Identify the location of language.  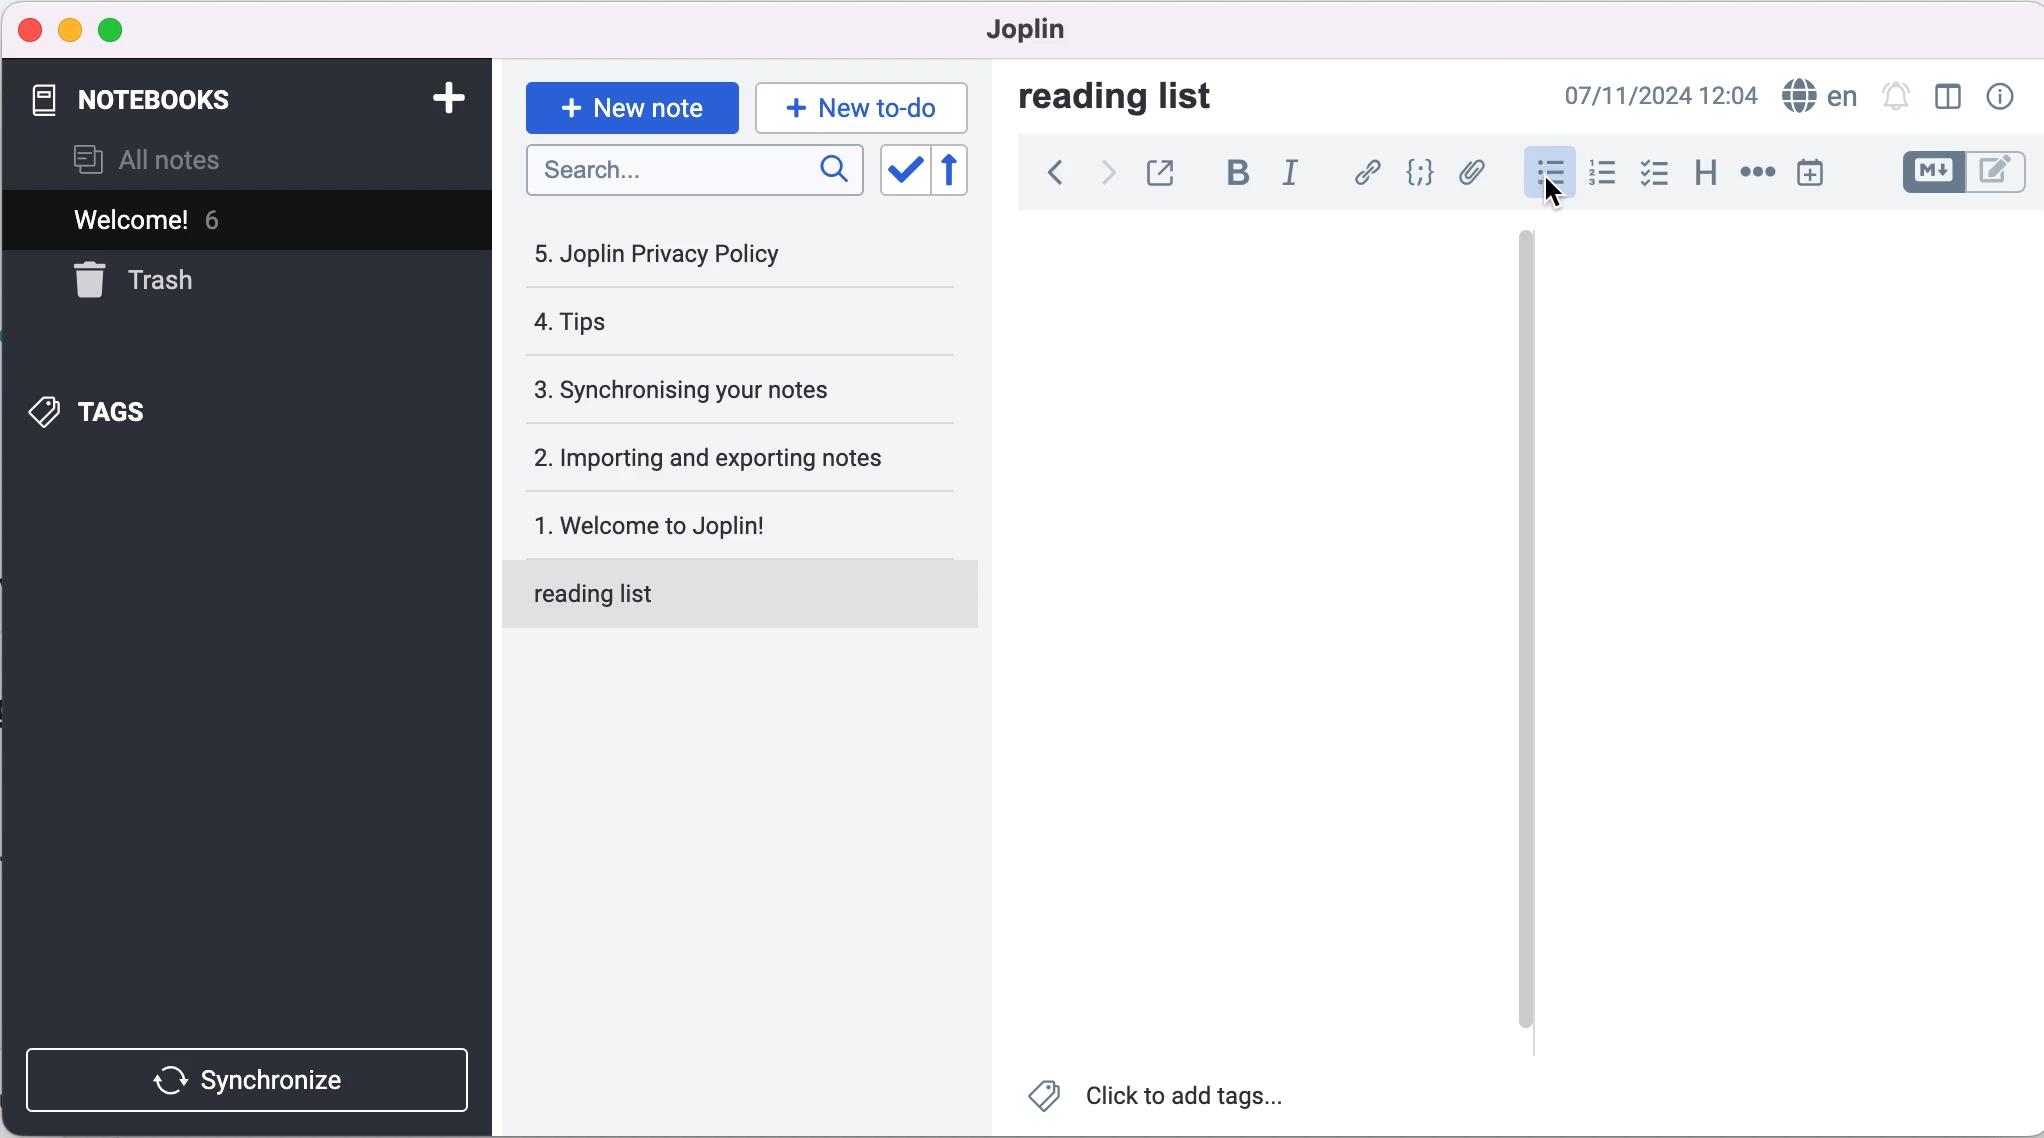
(1819, 96).